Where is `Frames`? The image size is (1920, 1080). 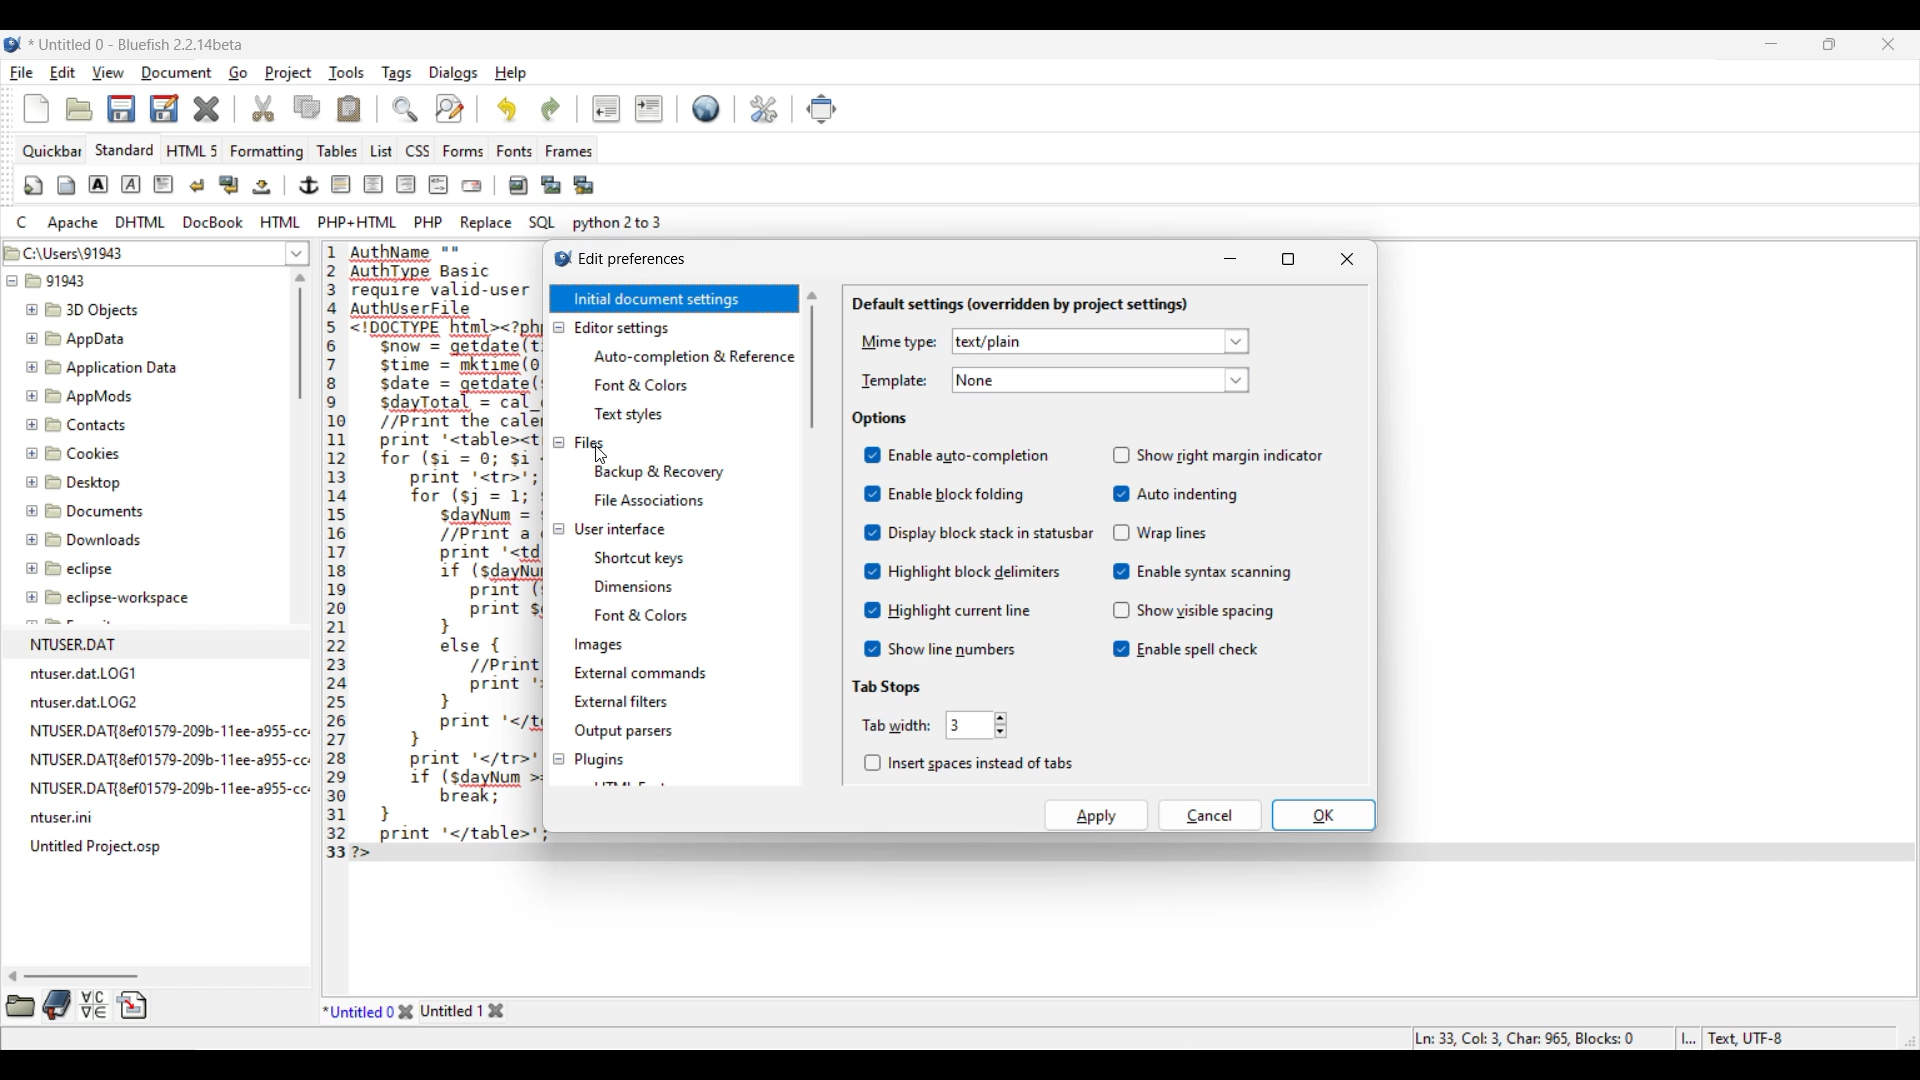
Frames is located at coordinates (570, 151).